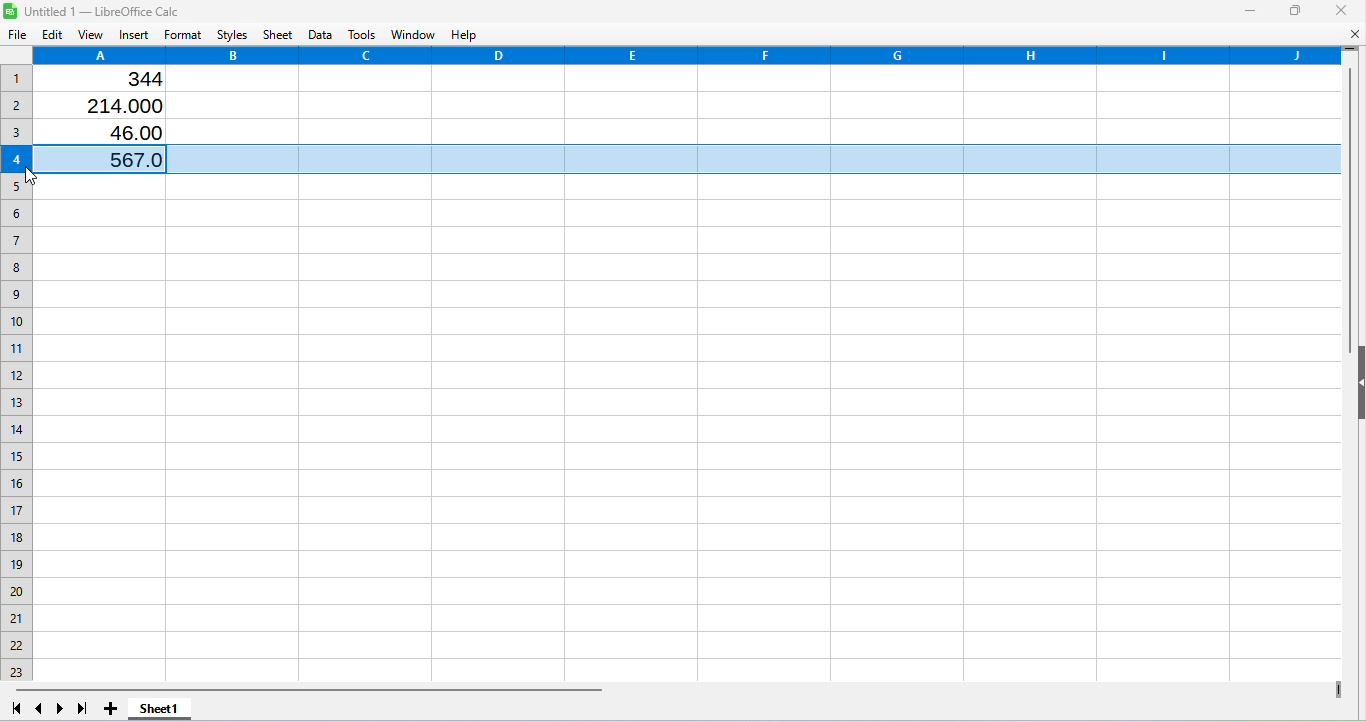 The height and width of the screenshot is (722, 1366). I want to click on Windows, so click(414, 33).